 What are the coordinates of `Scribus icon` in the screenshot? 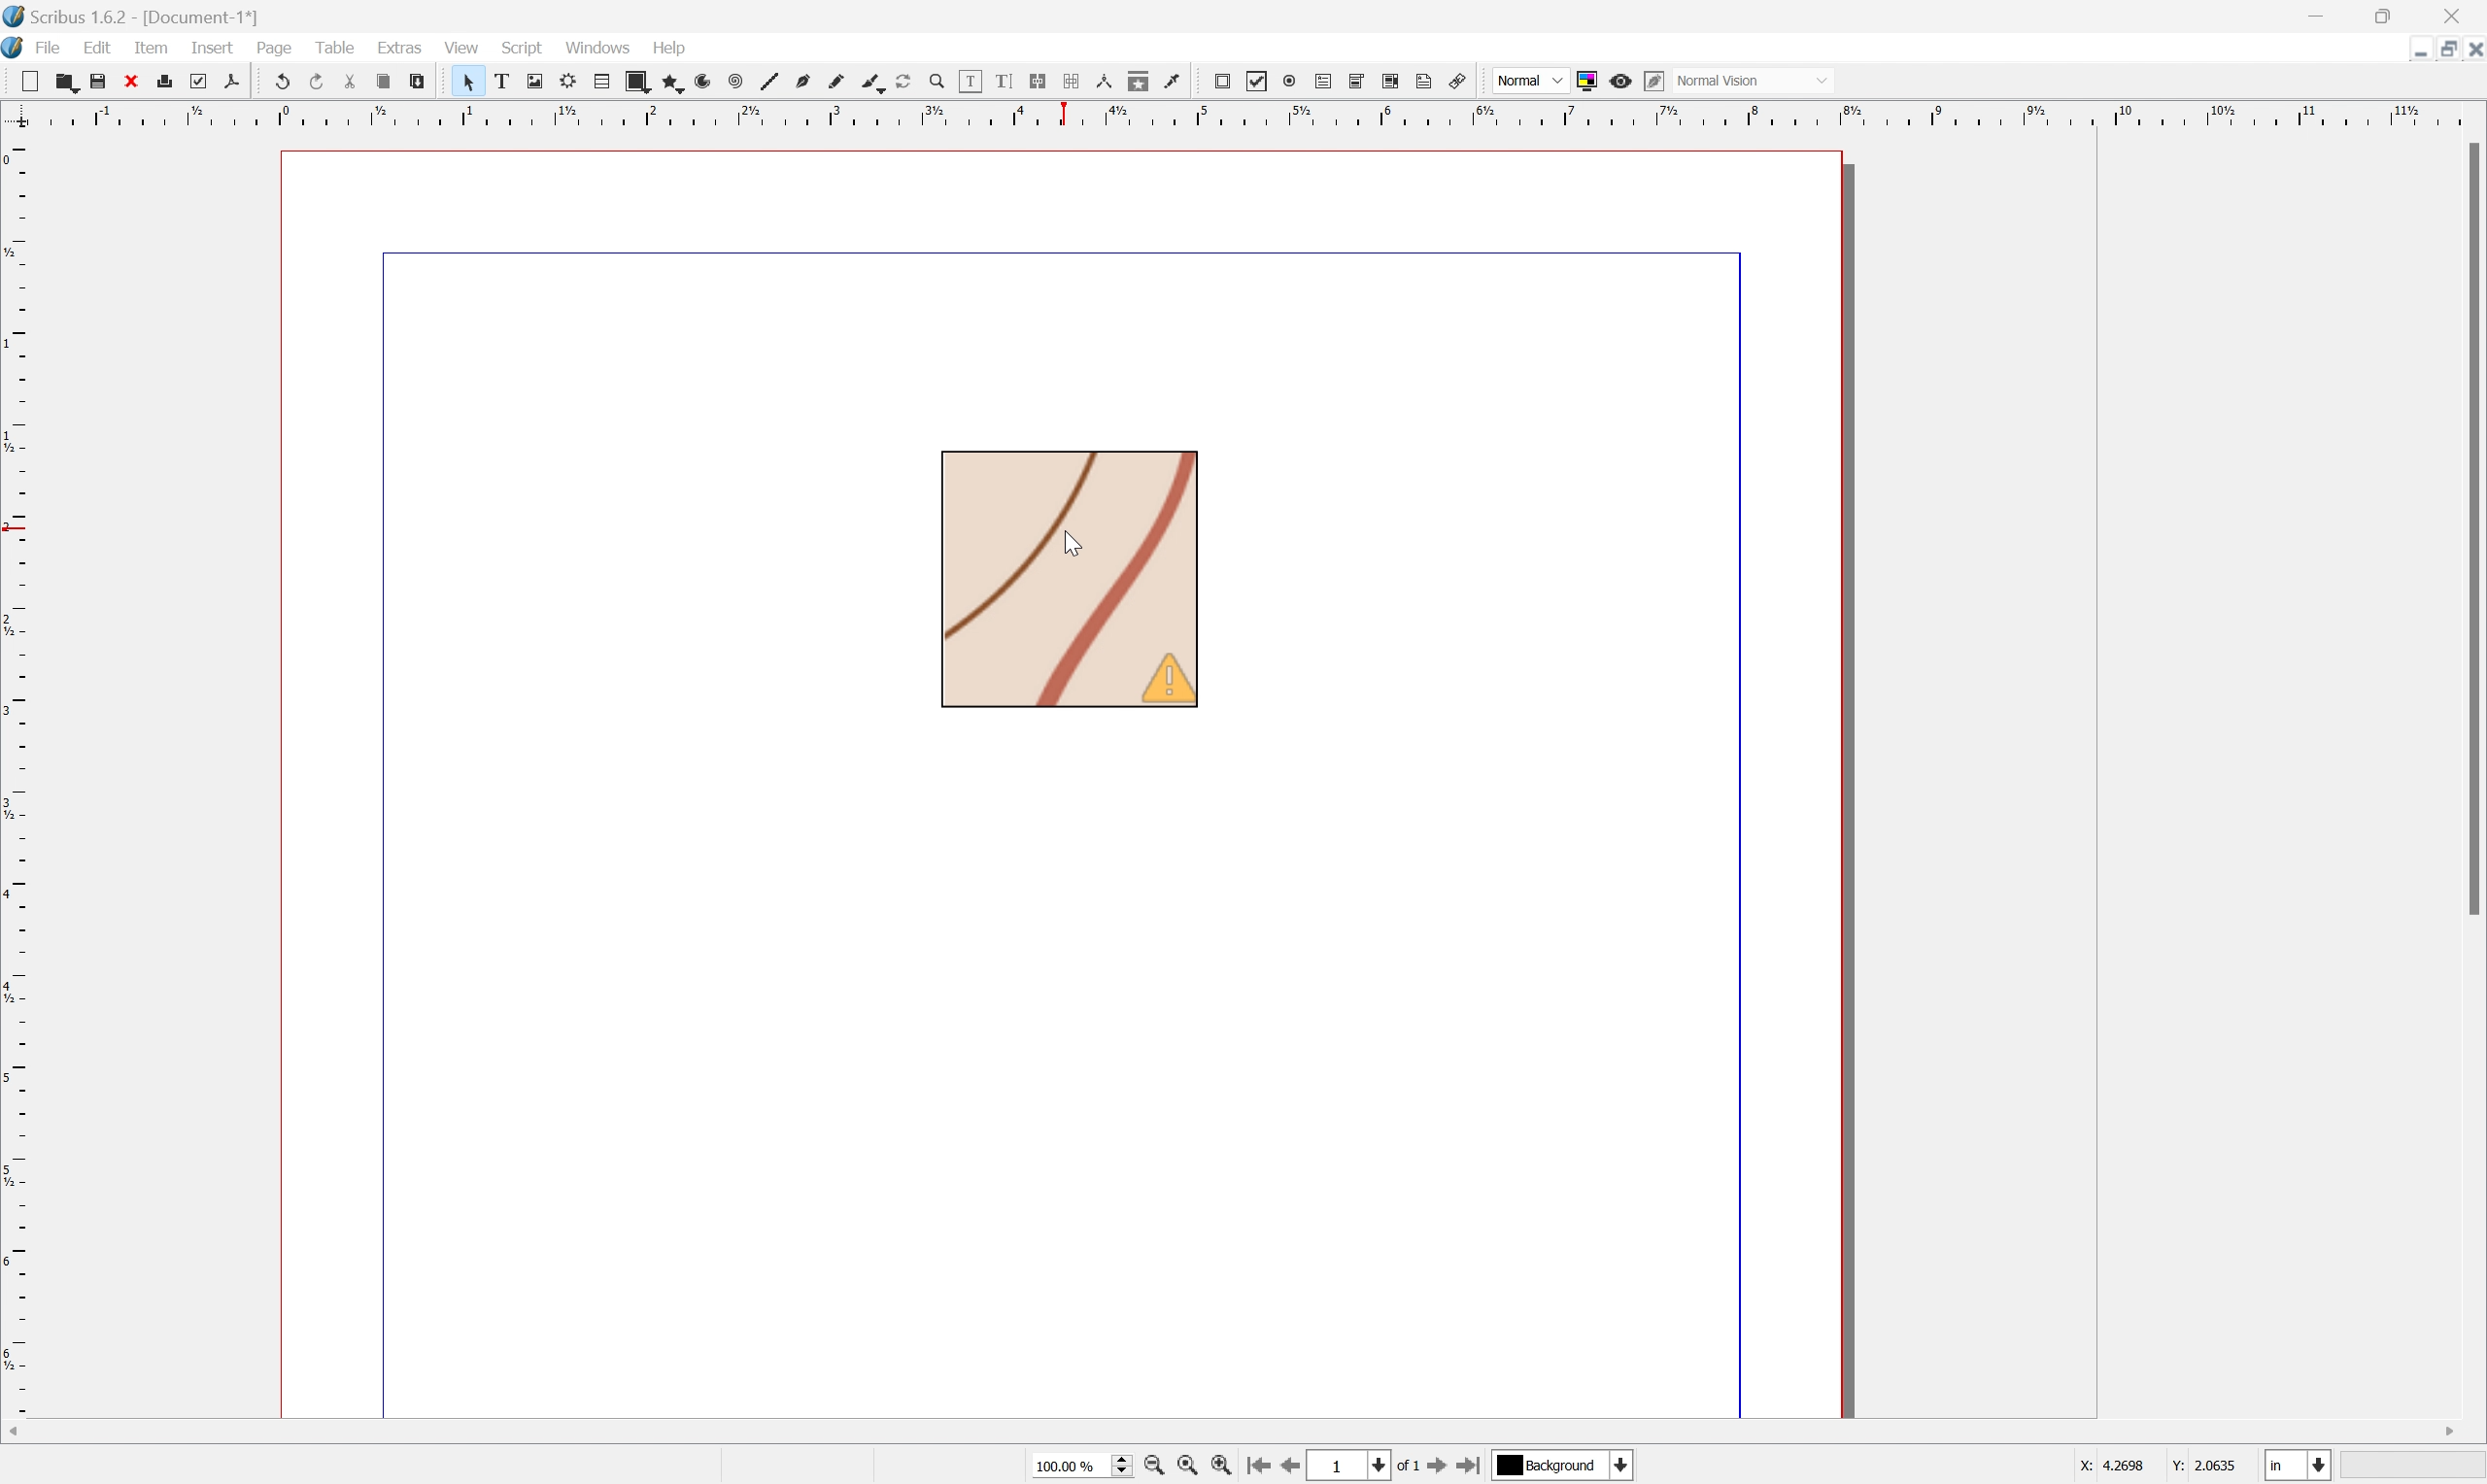 It's located at (16, 47).